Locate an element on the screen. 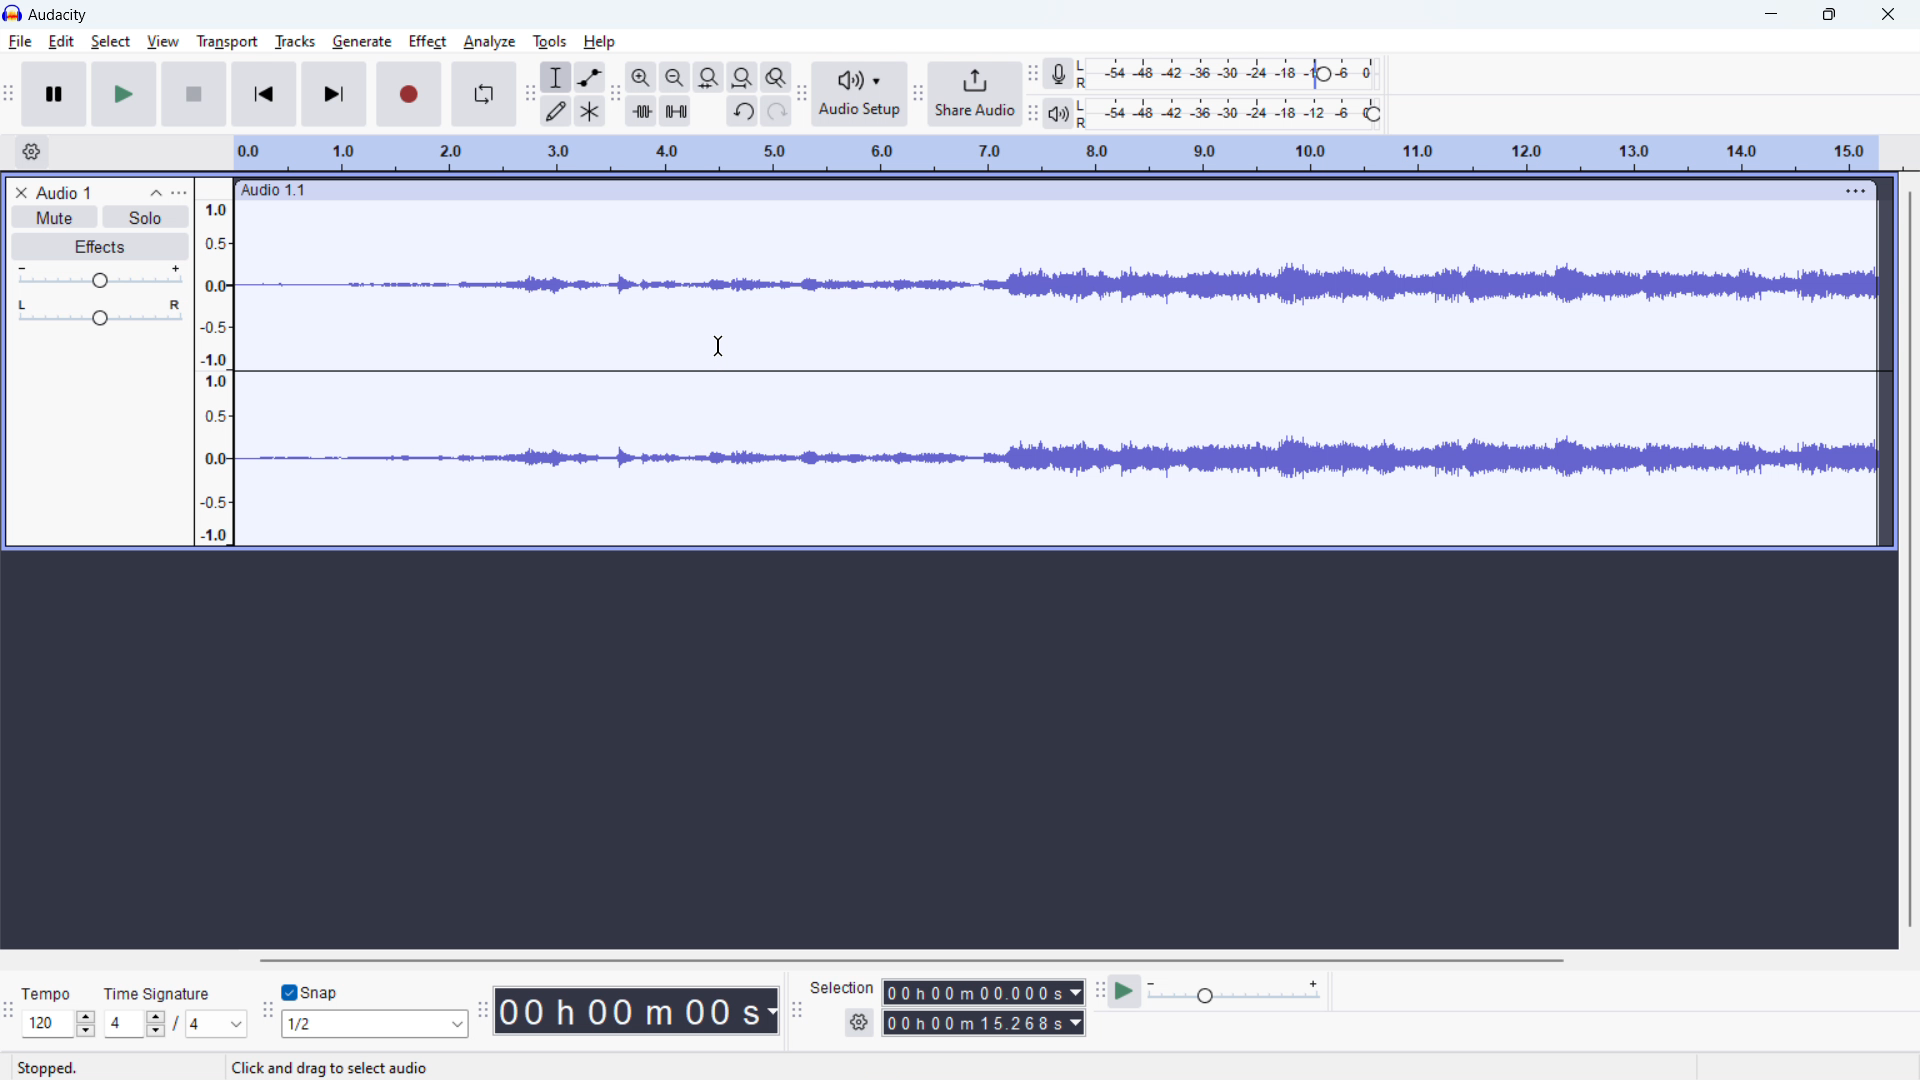 This screenshot has width=1920, height=1080. mute is located at coordinates (54, 217).